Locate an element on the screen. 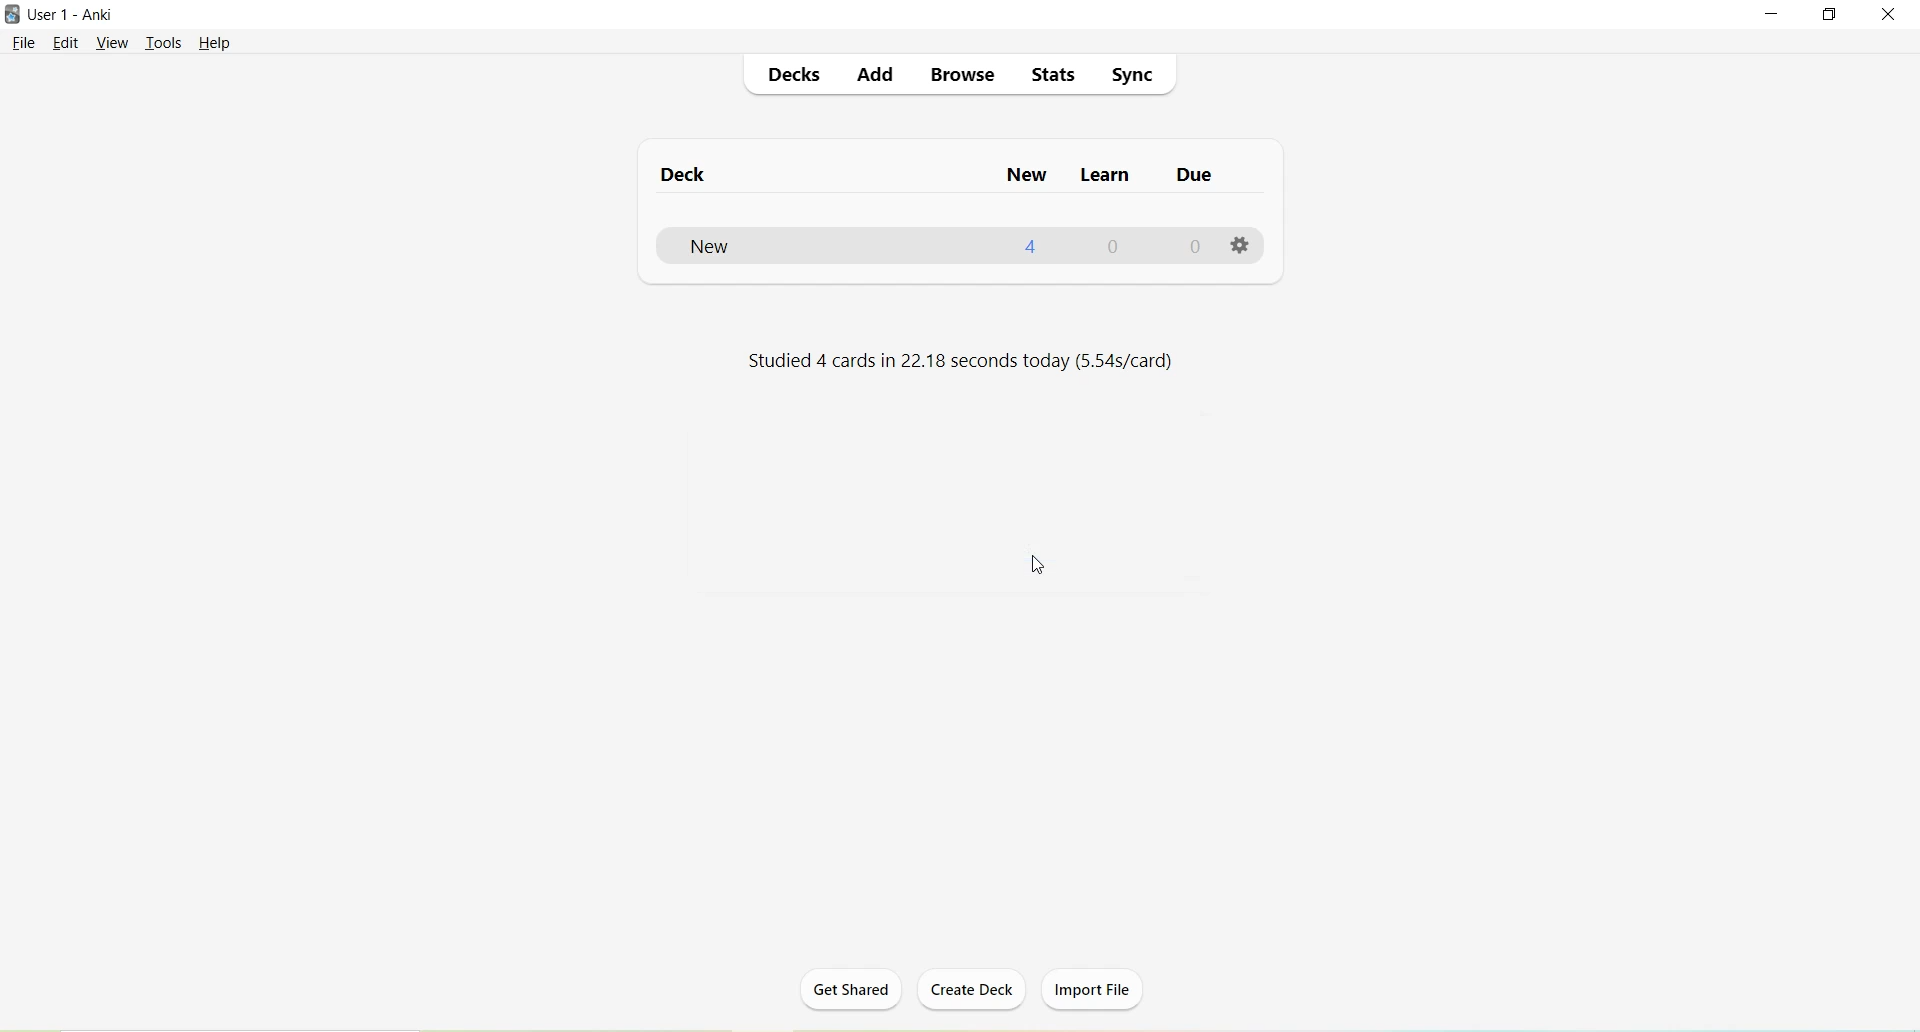  Learn is located at coordinates (1101, 177).